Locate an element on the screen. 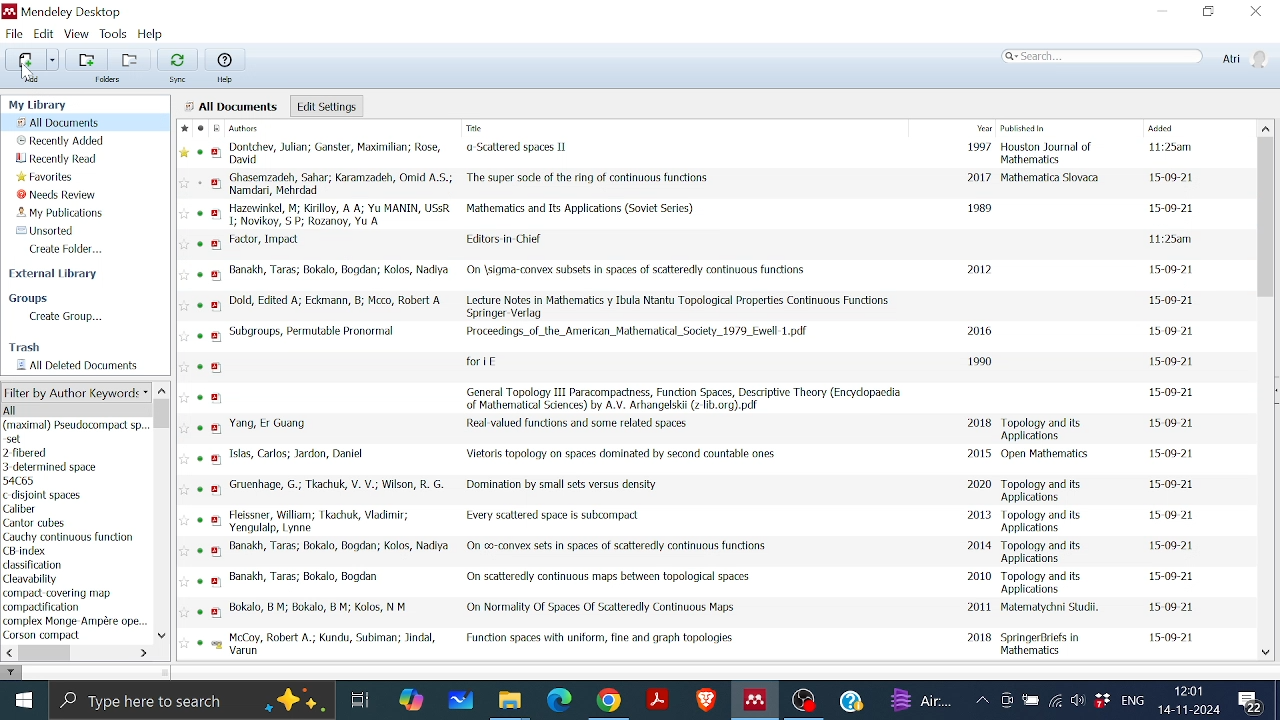 This screenshot has width=1280, height=720. pdf is located at coordinates (216, 337).